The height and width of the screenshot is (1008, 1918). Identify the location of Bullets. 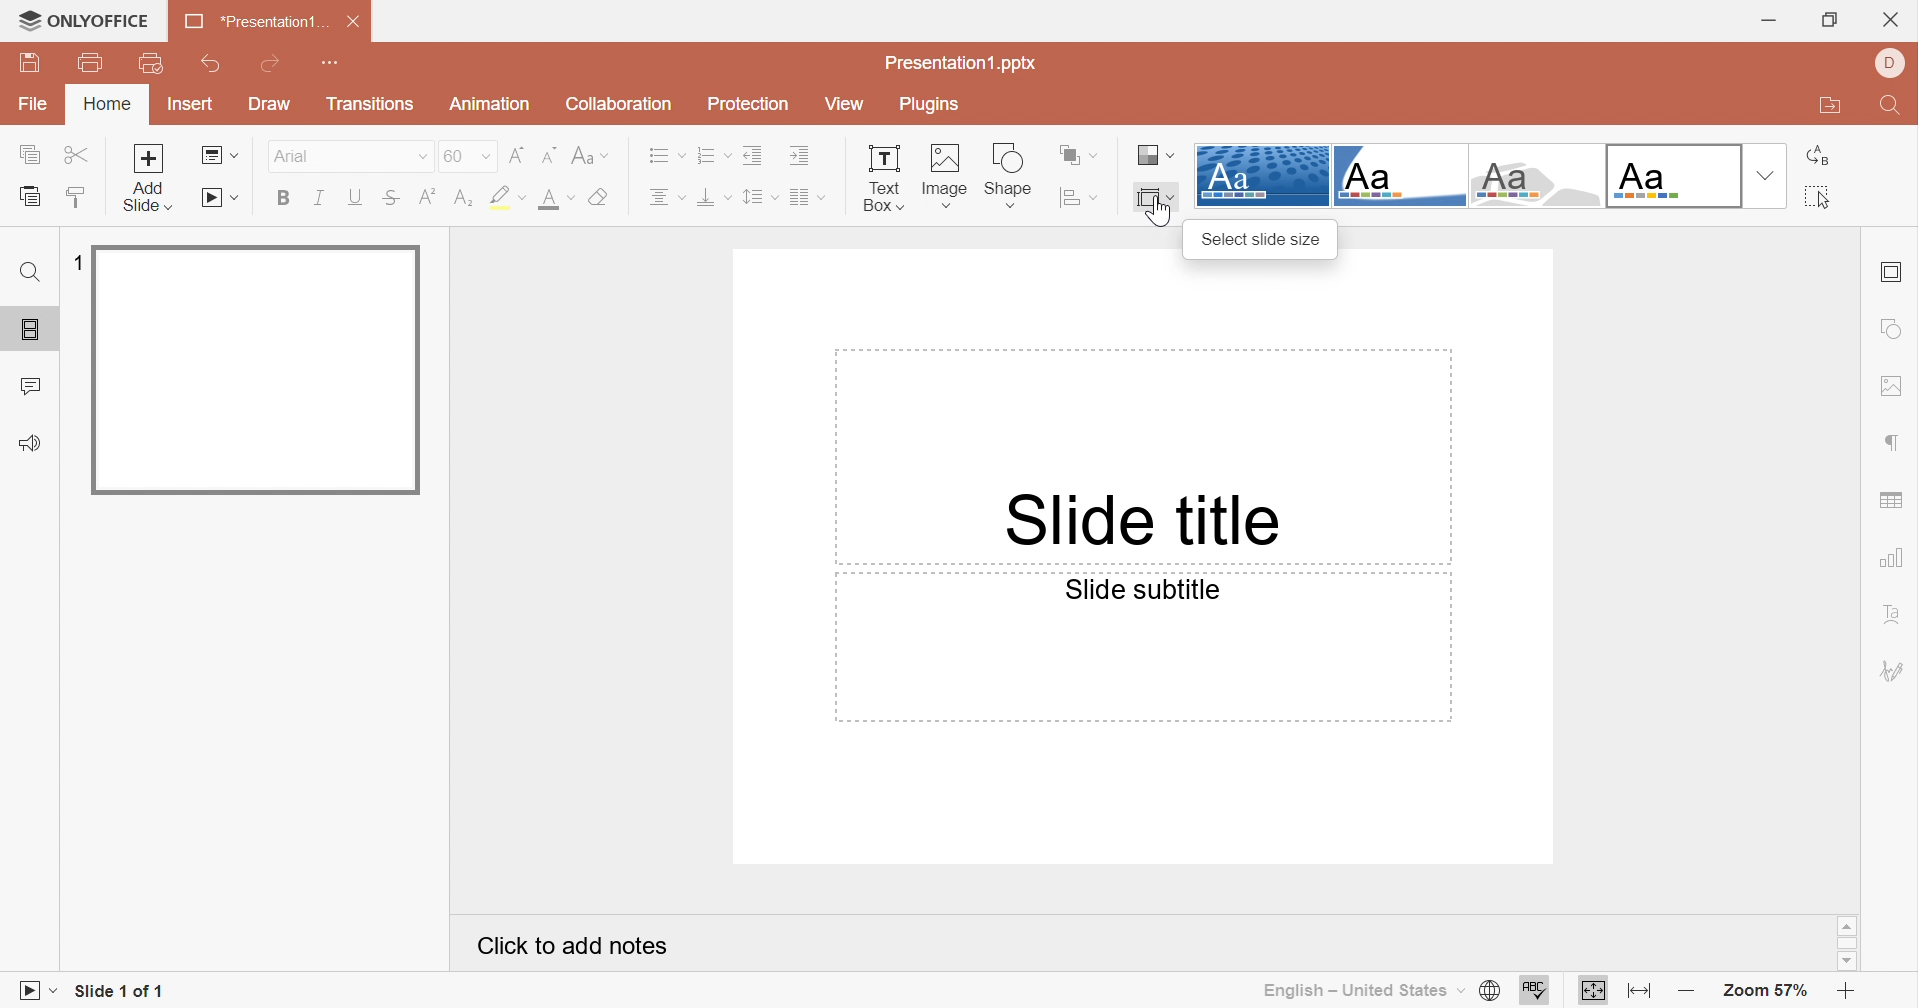
(667, 153).